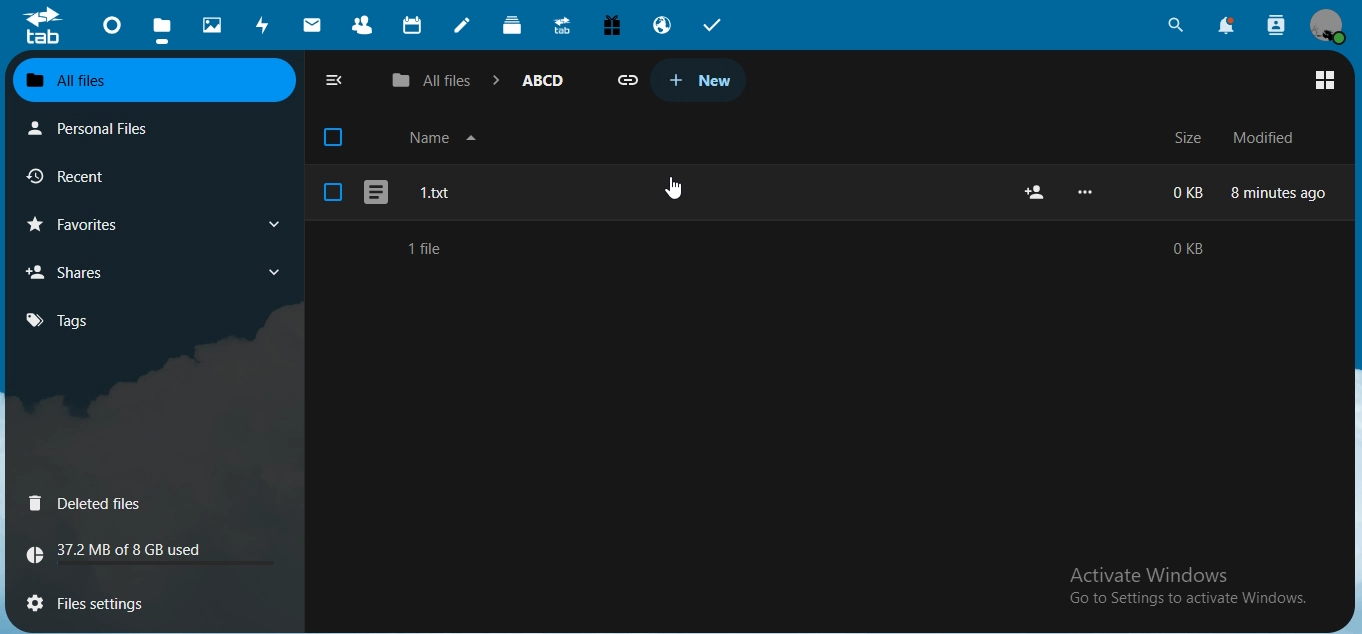  Describe the element at coordinates (434, 82) in the screenshot. I see `all files` at that location.